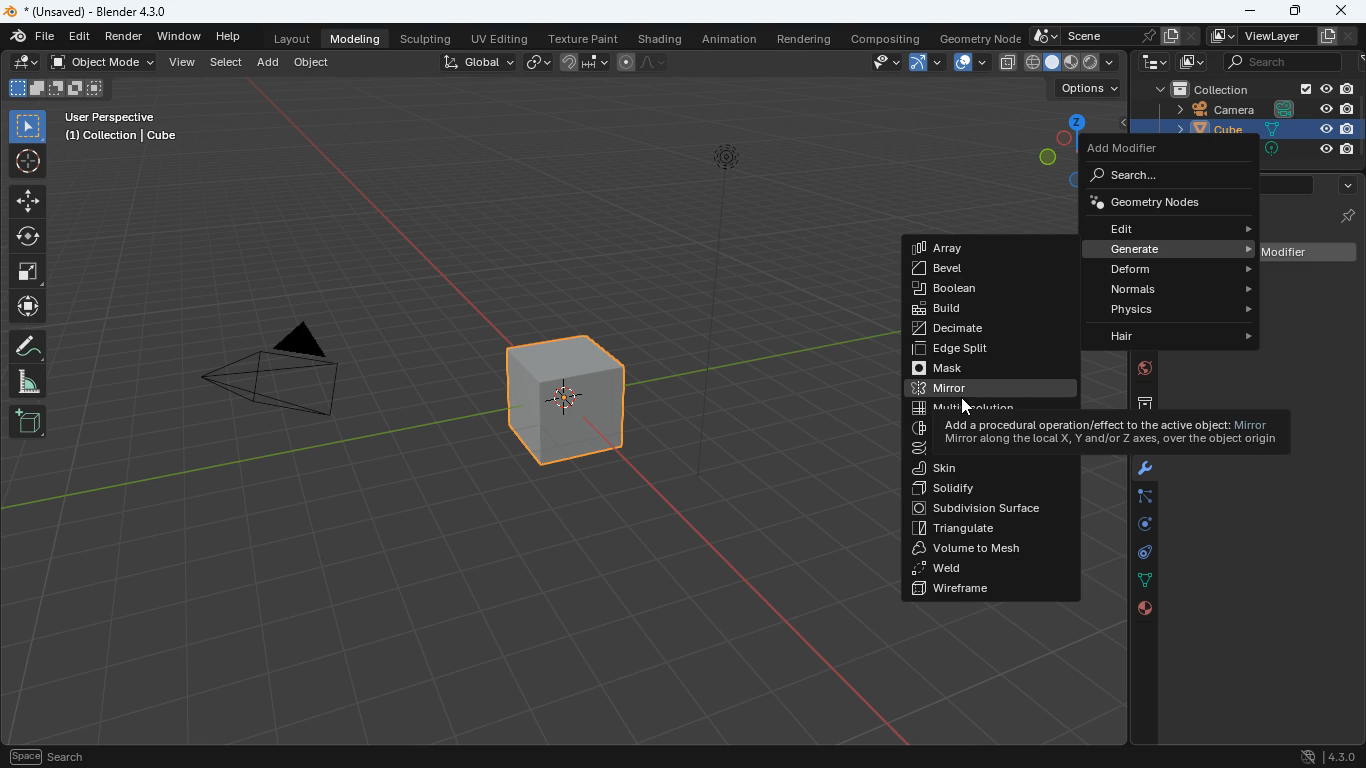 This screenshot has width=1366, height=768. I want to click on triangulate, so click(987, 527).